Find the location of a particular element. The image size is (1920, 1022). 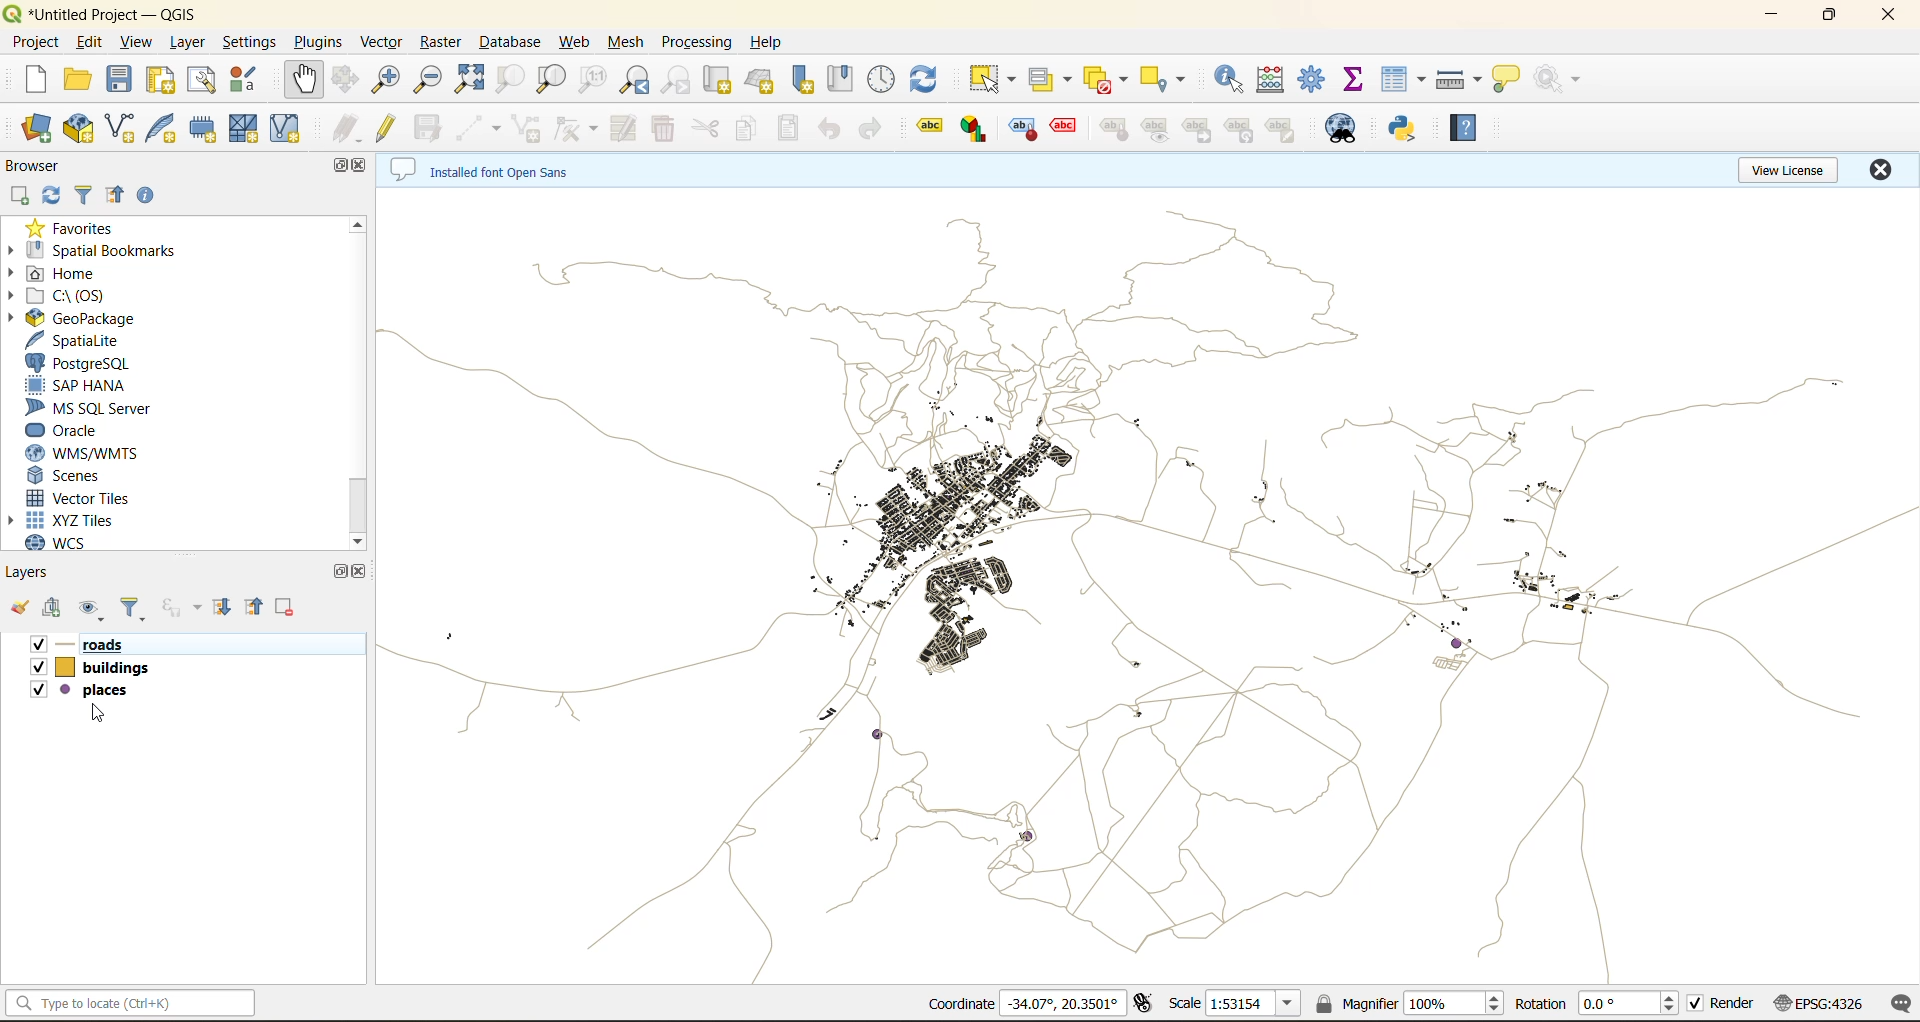

magnifier is located at coordinates (1411, 1002).